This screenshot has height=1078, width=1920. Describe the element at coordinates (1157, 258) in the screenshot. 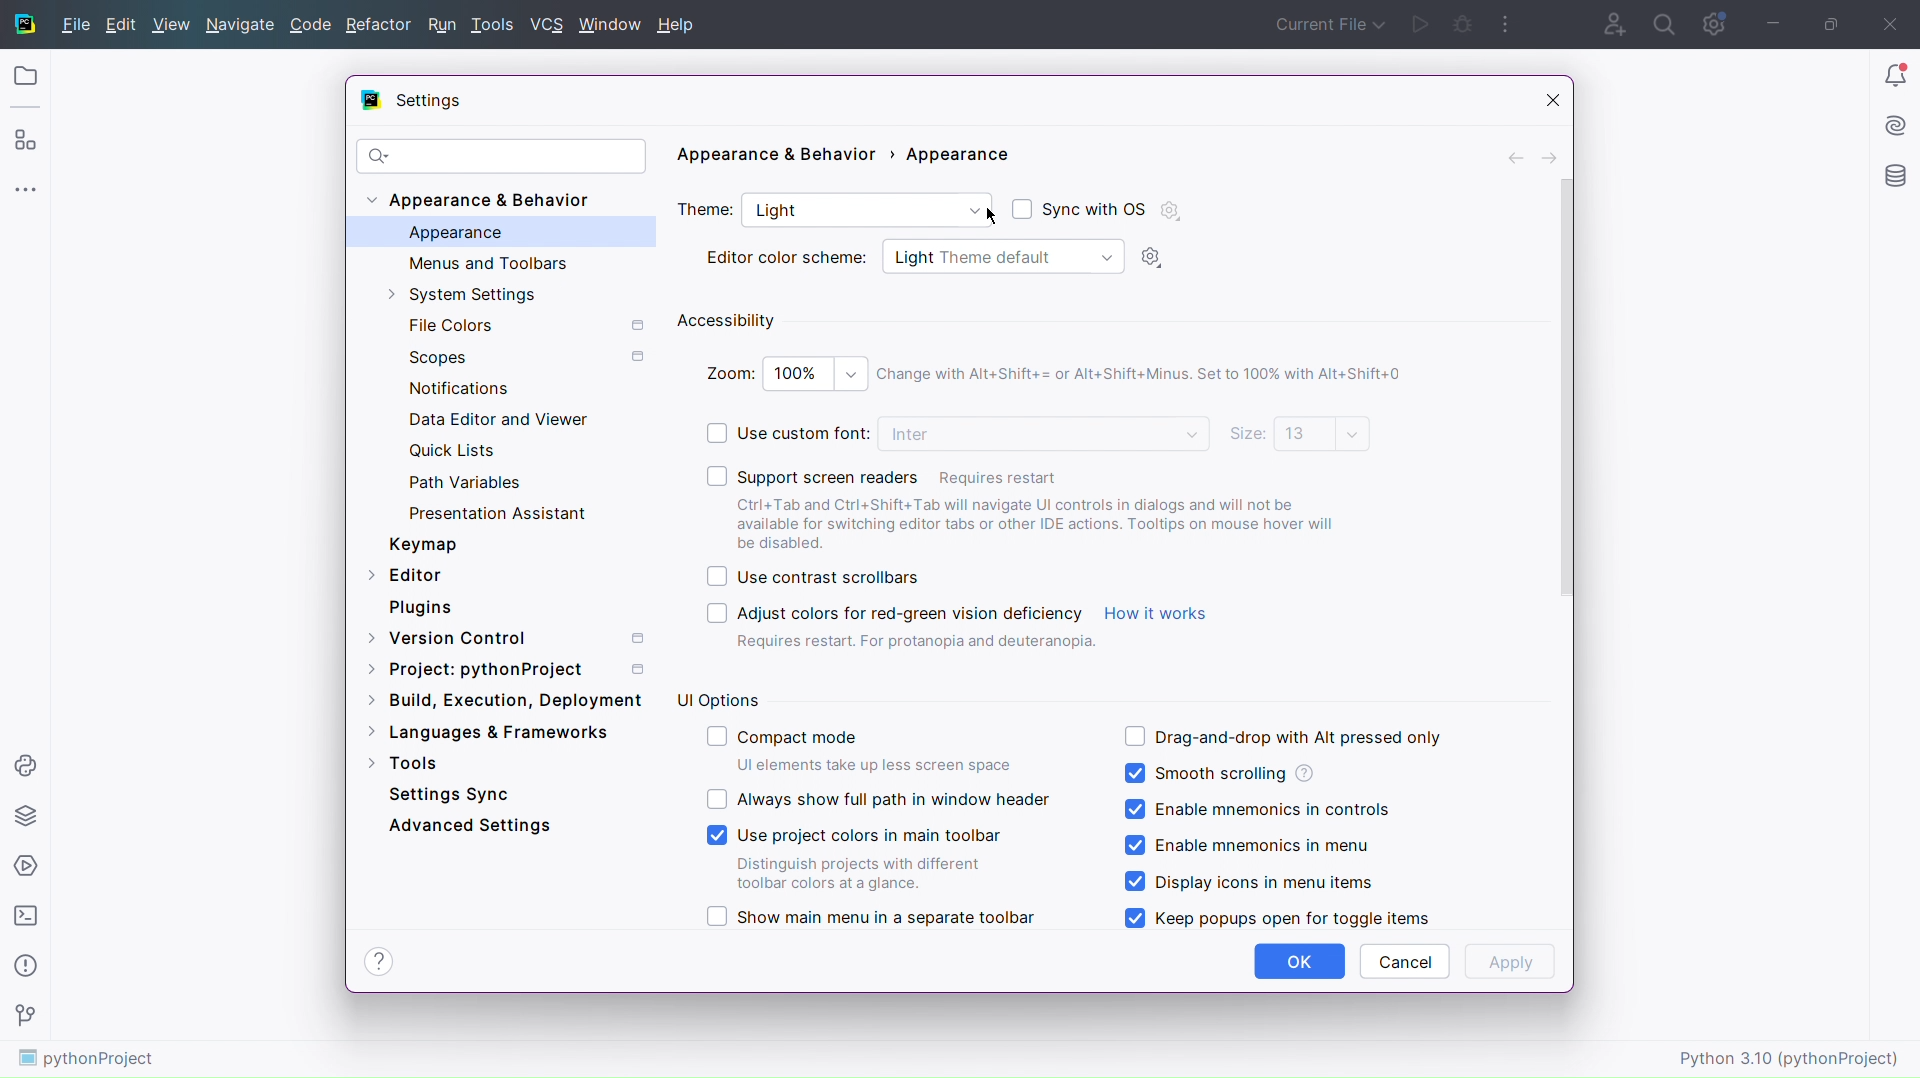

I see `light settings` at that location.